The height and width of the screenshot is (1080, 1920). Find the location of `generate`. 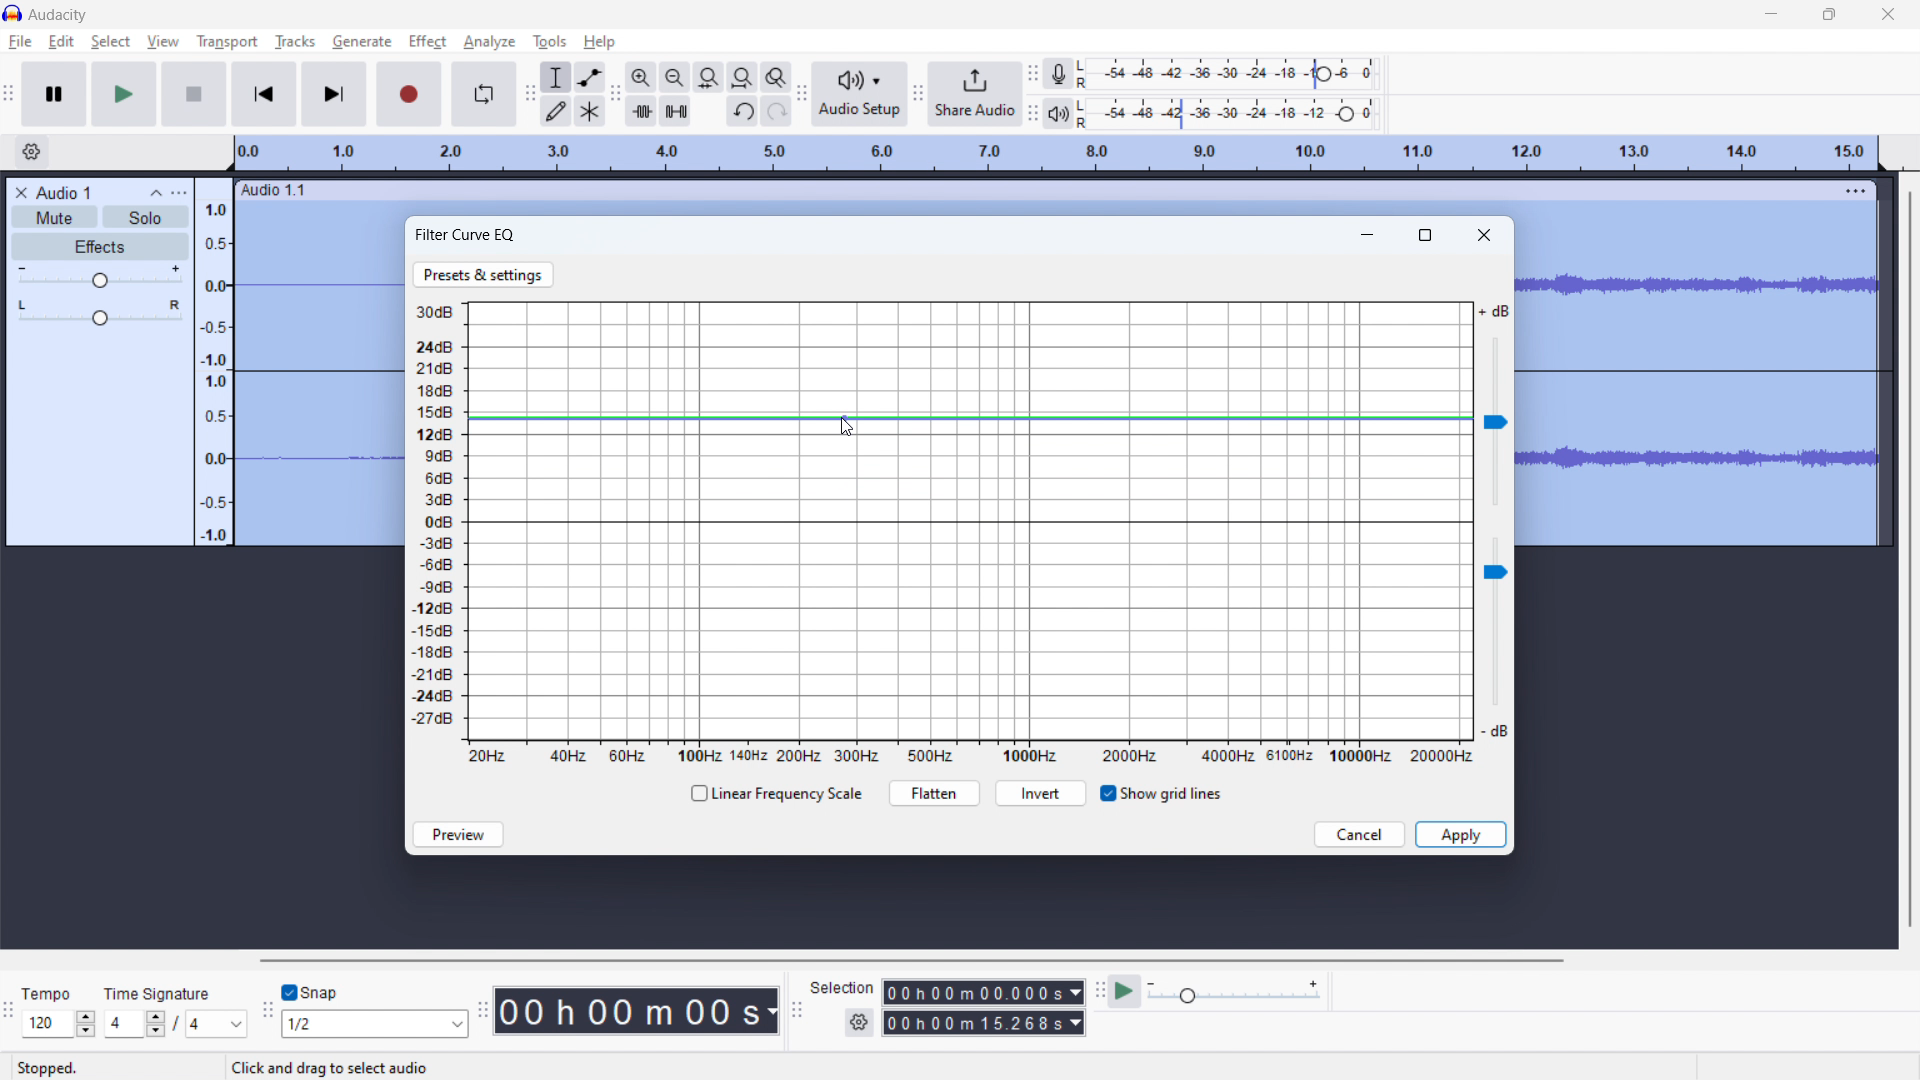

generate is located at coordinates (362, 41).